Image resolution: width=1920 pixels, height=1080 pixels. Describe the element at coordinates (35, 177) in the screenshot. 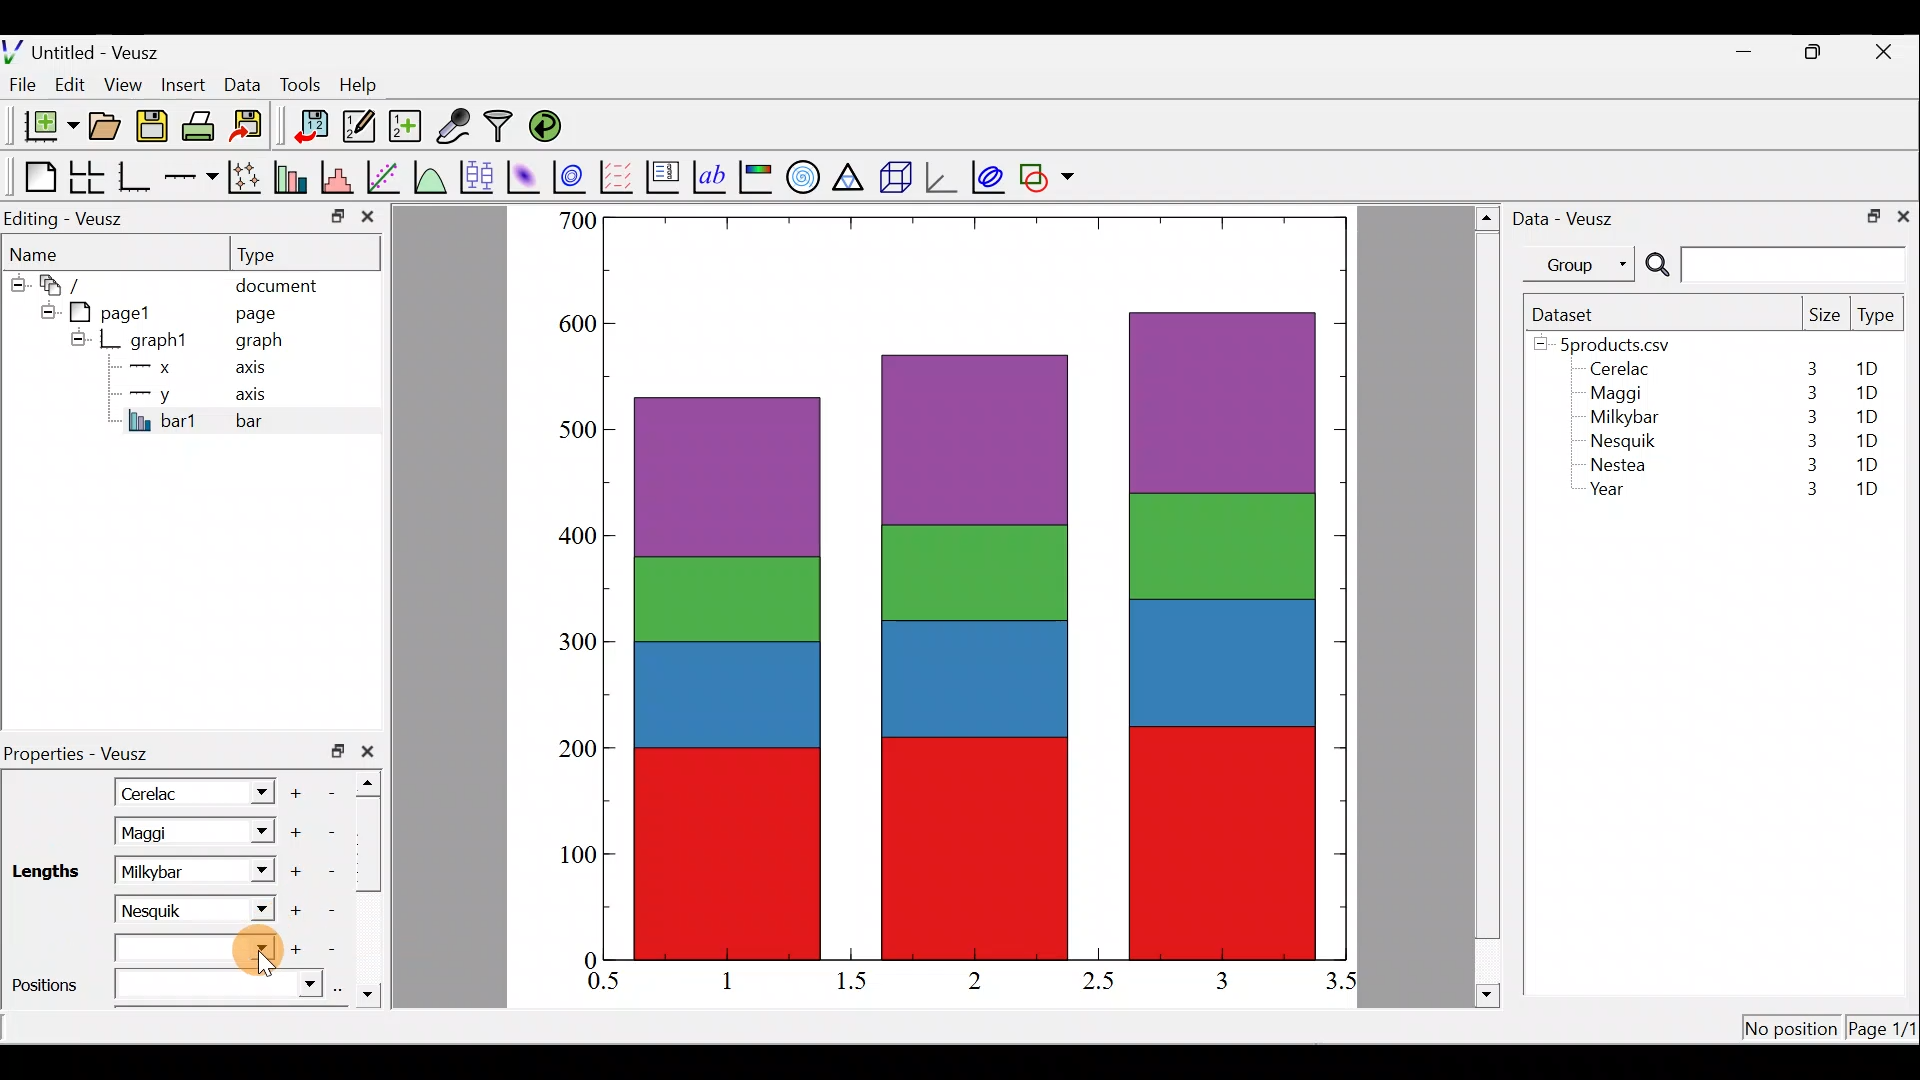

I see `Blank page` at that location.